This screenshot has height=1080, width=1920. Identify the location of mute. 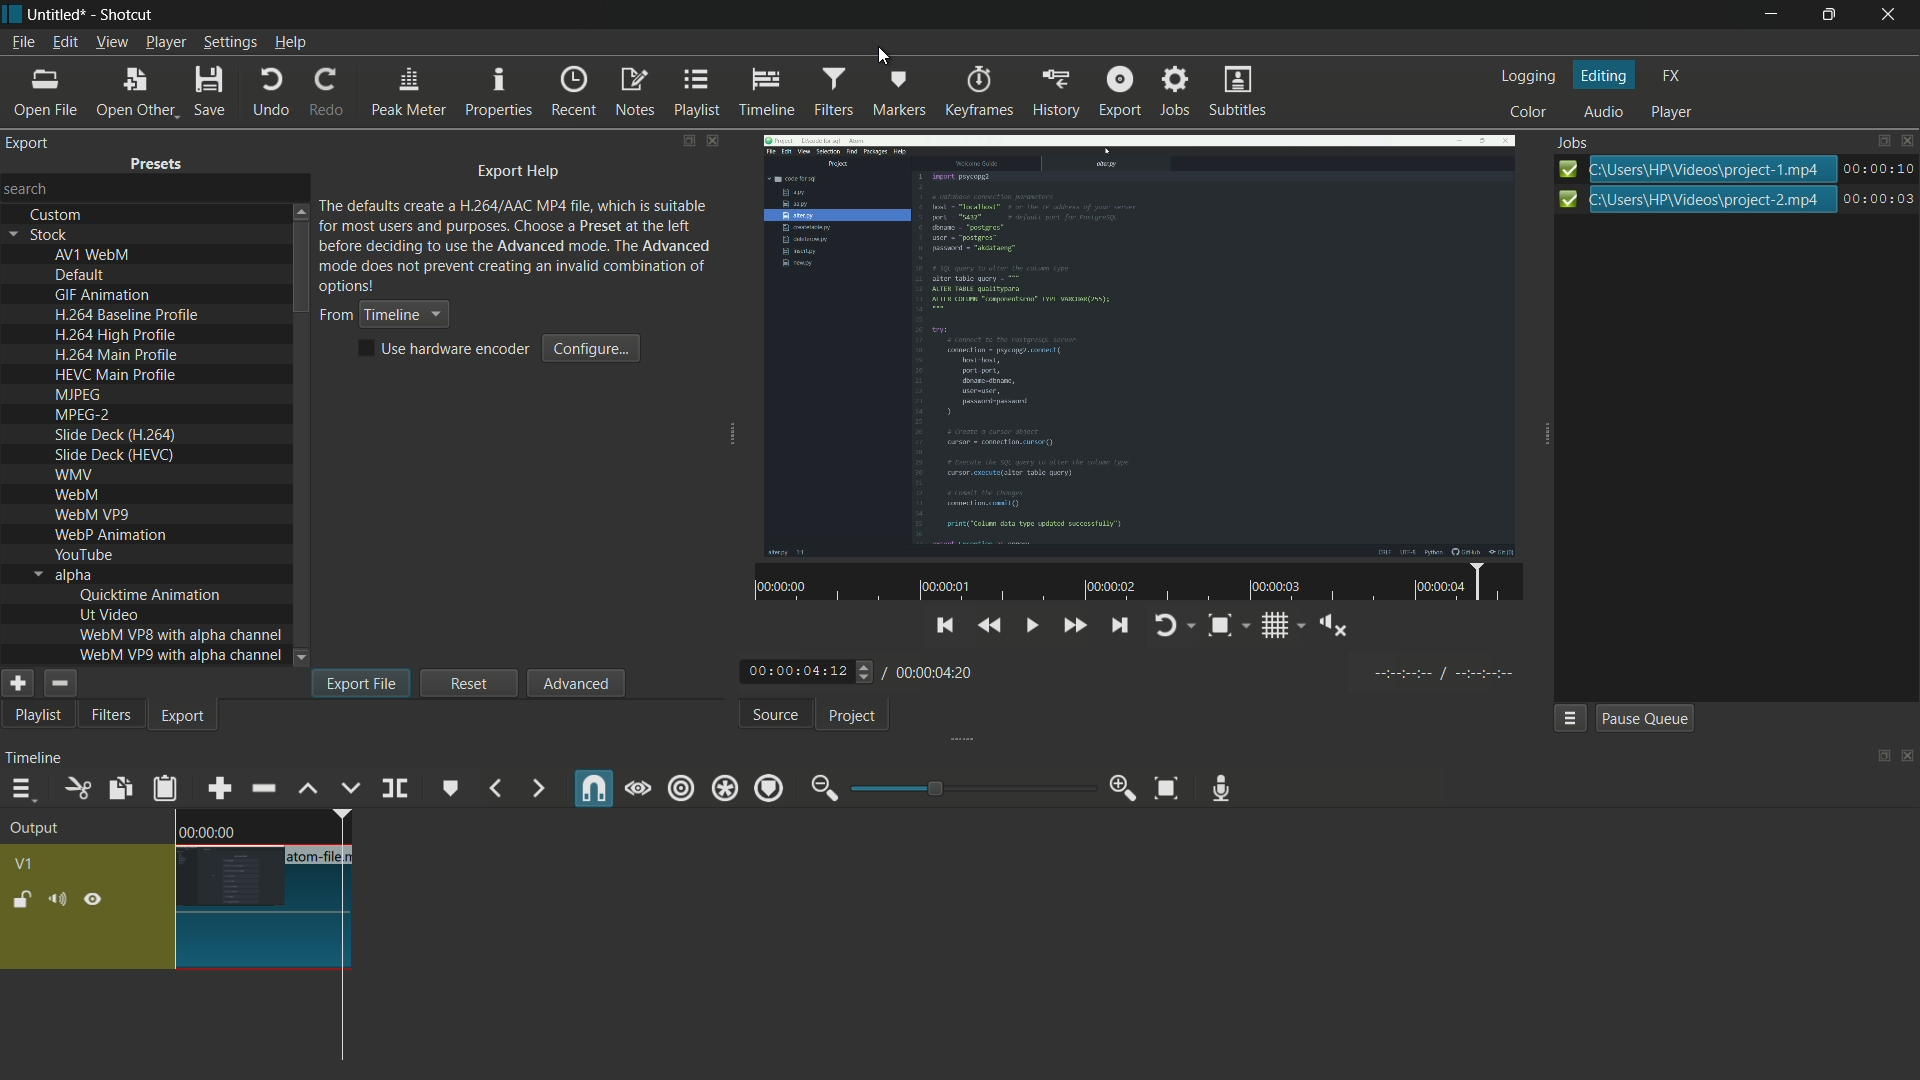
(56, 901).